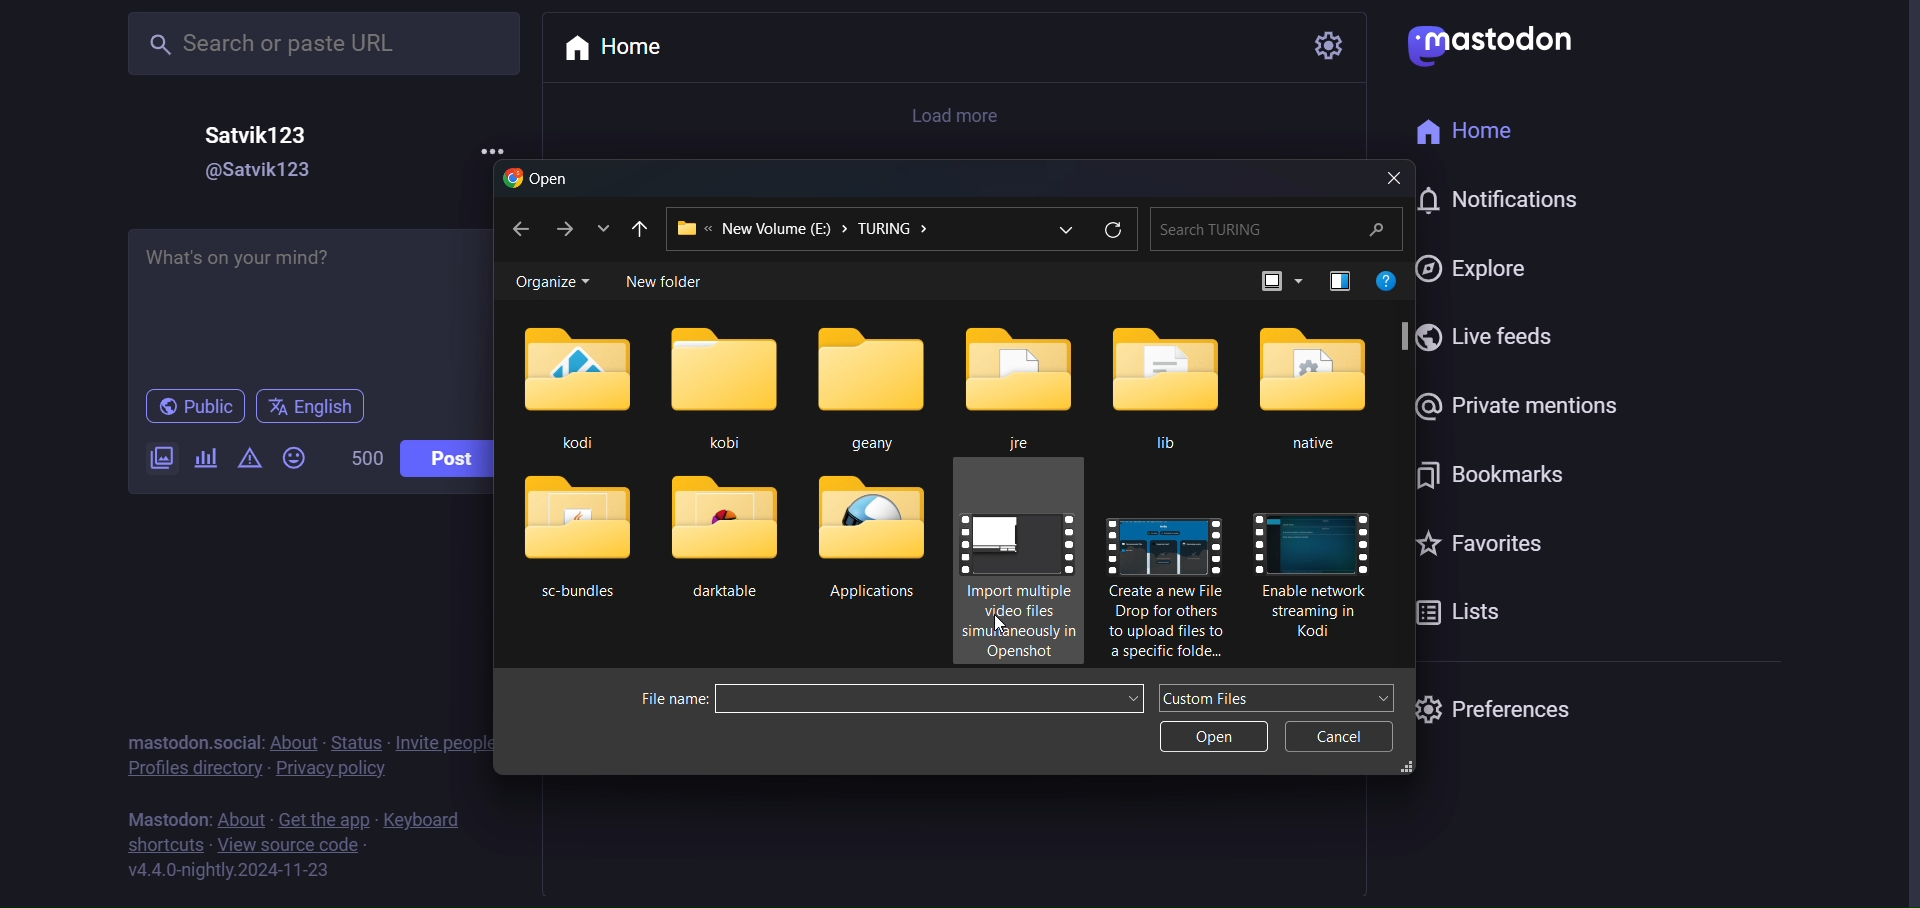  I want to click on cancel, so click(1340, 736).